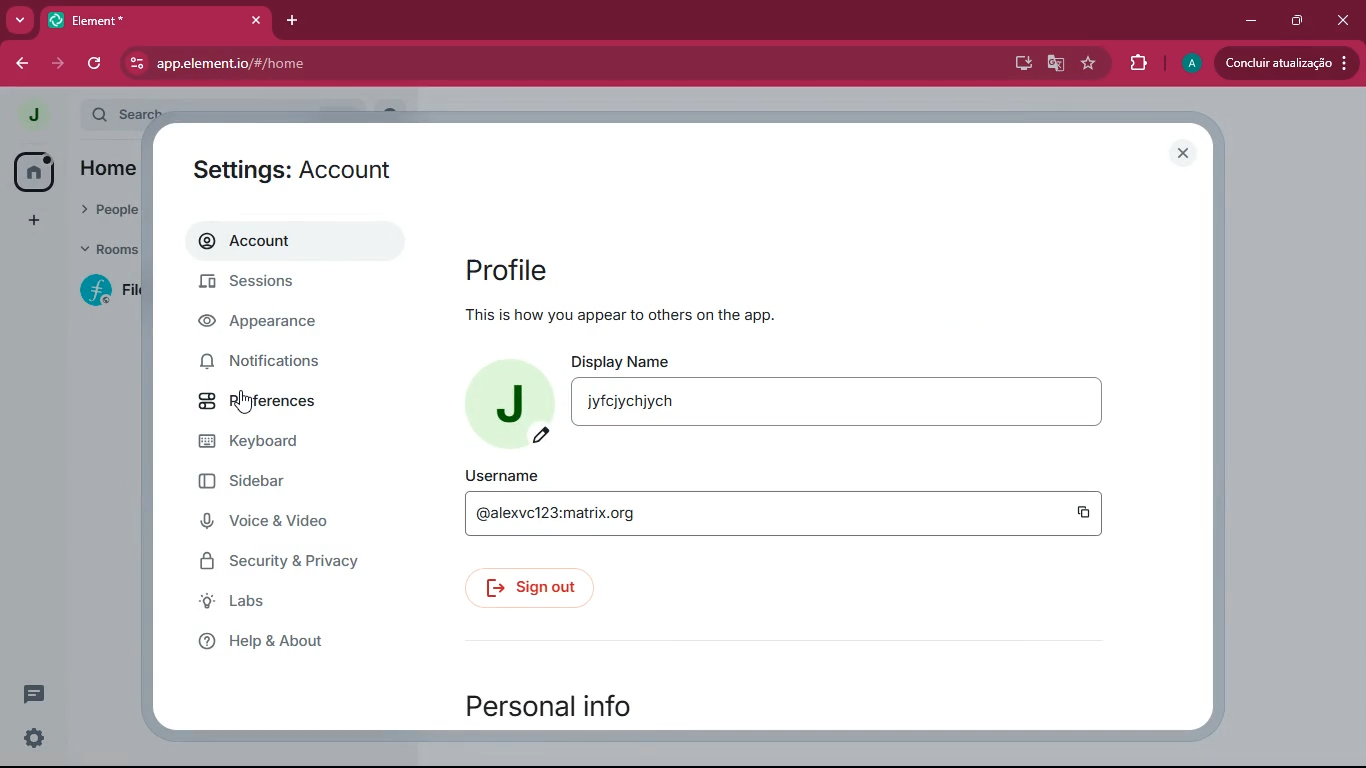 The image size is (1366, 768). I want to click on sessions, so click(287, 285).